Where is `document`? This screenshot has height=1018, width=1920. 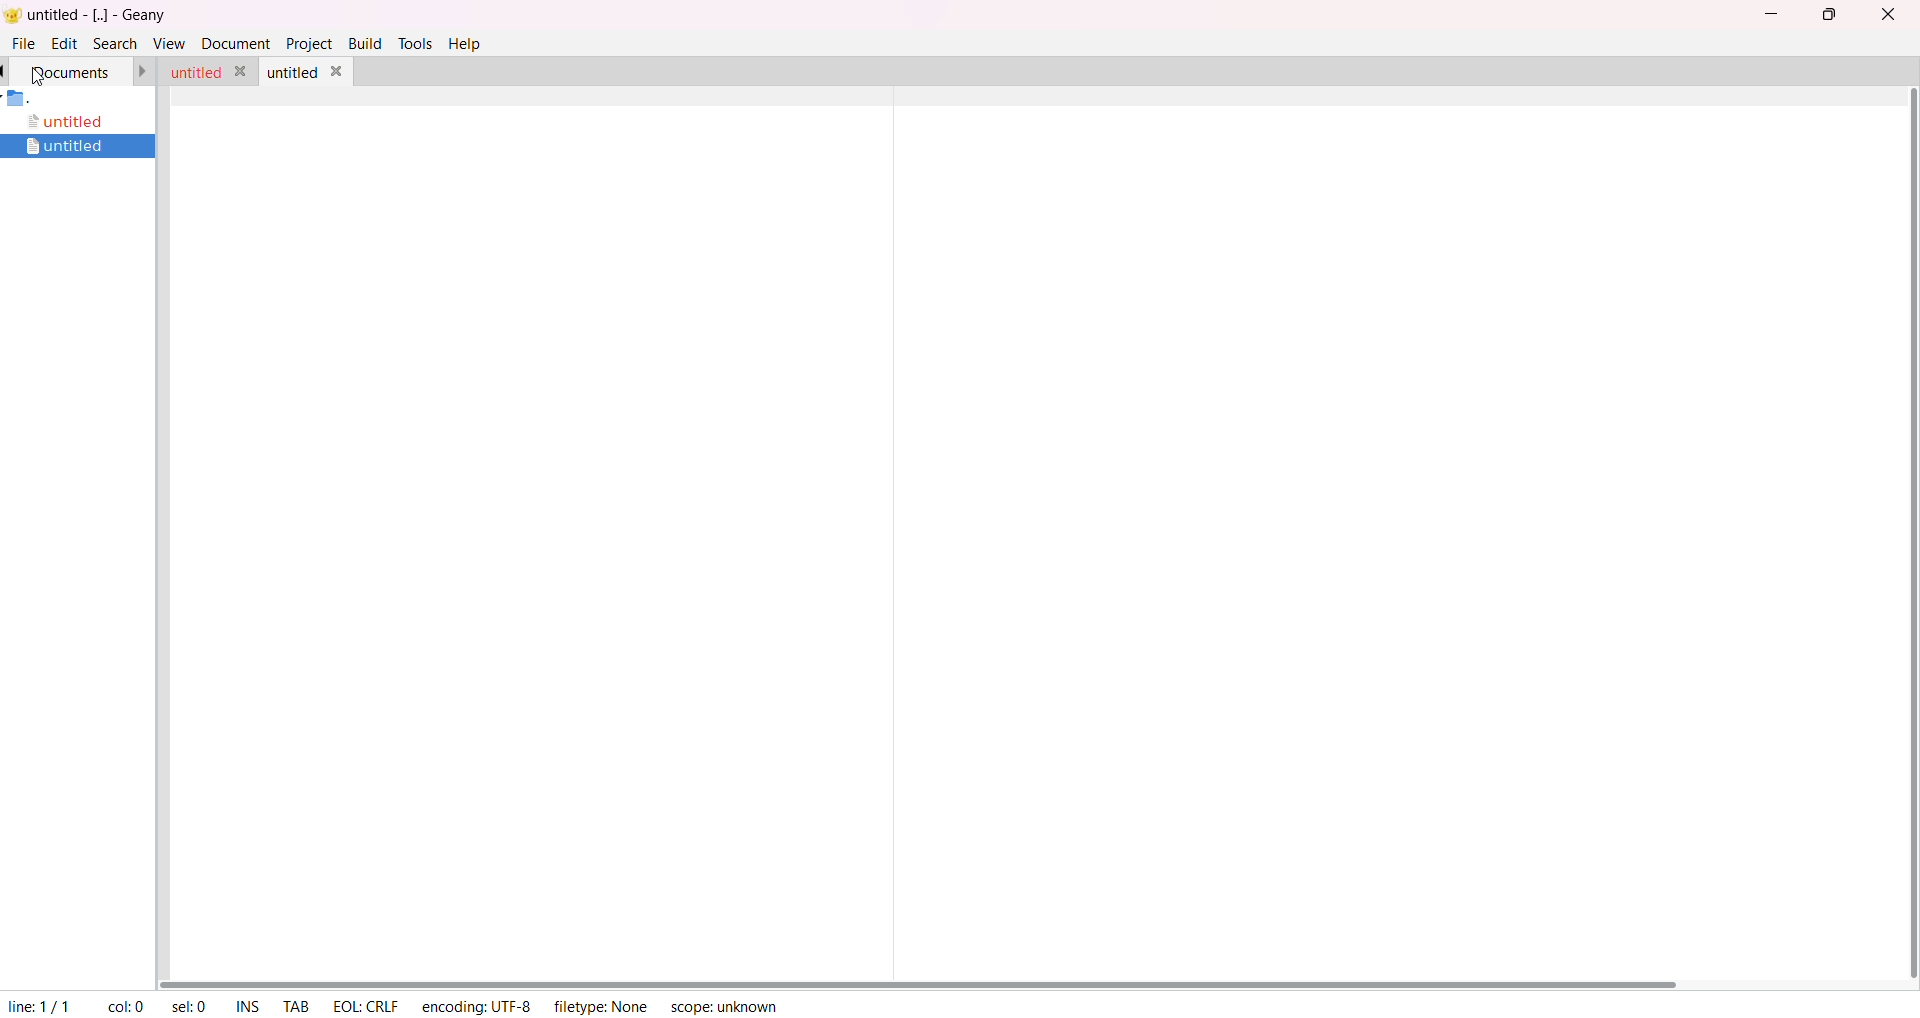
document is located at coordinates (235, 42).